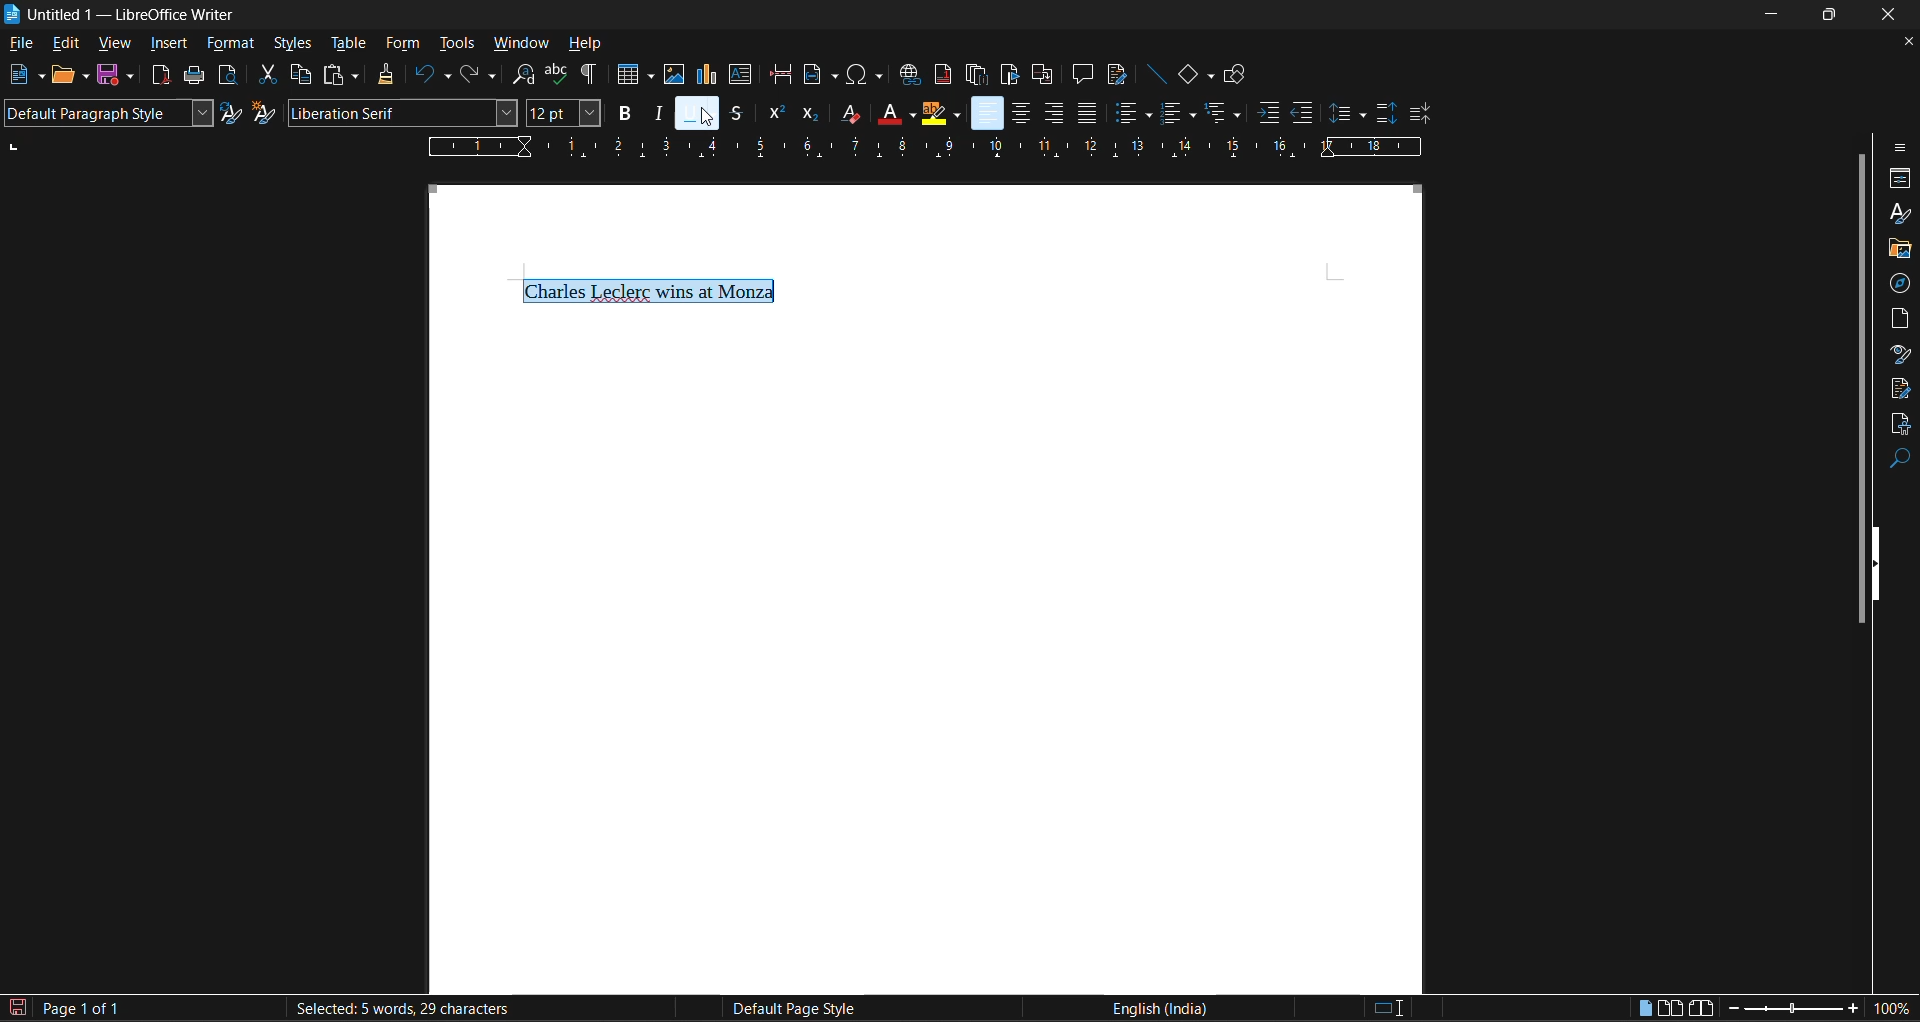 The height and width of the screenshot is (1022, 1920). What do you see at coordinates (1043, 76) in the screenshot?
I see `insert cross reference` at bounding box center [1043, 76].